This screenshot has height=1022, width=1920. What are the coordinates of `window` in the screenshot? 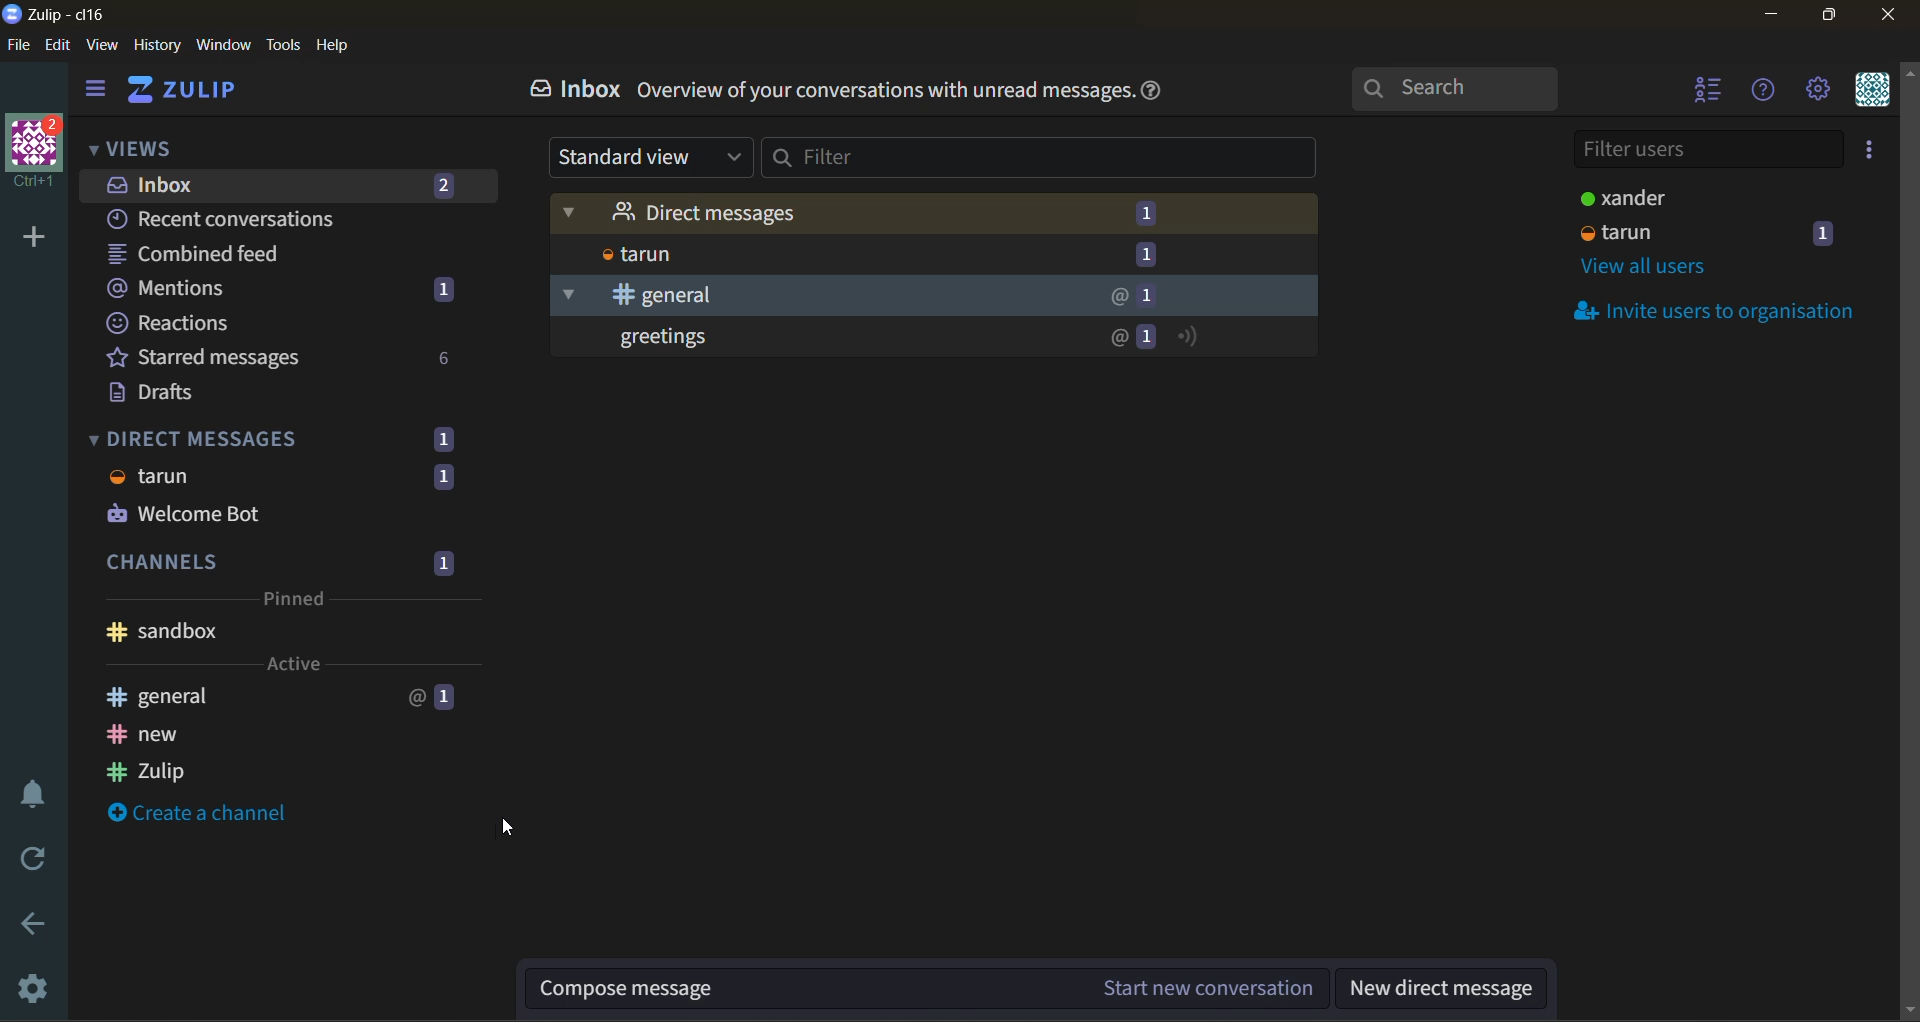 It's located at (227, 45).